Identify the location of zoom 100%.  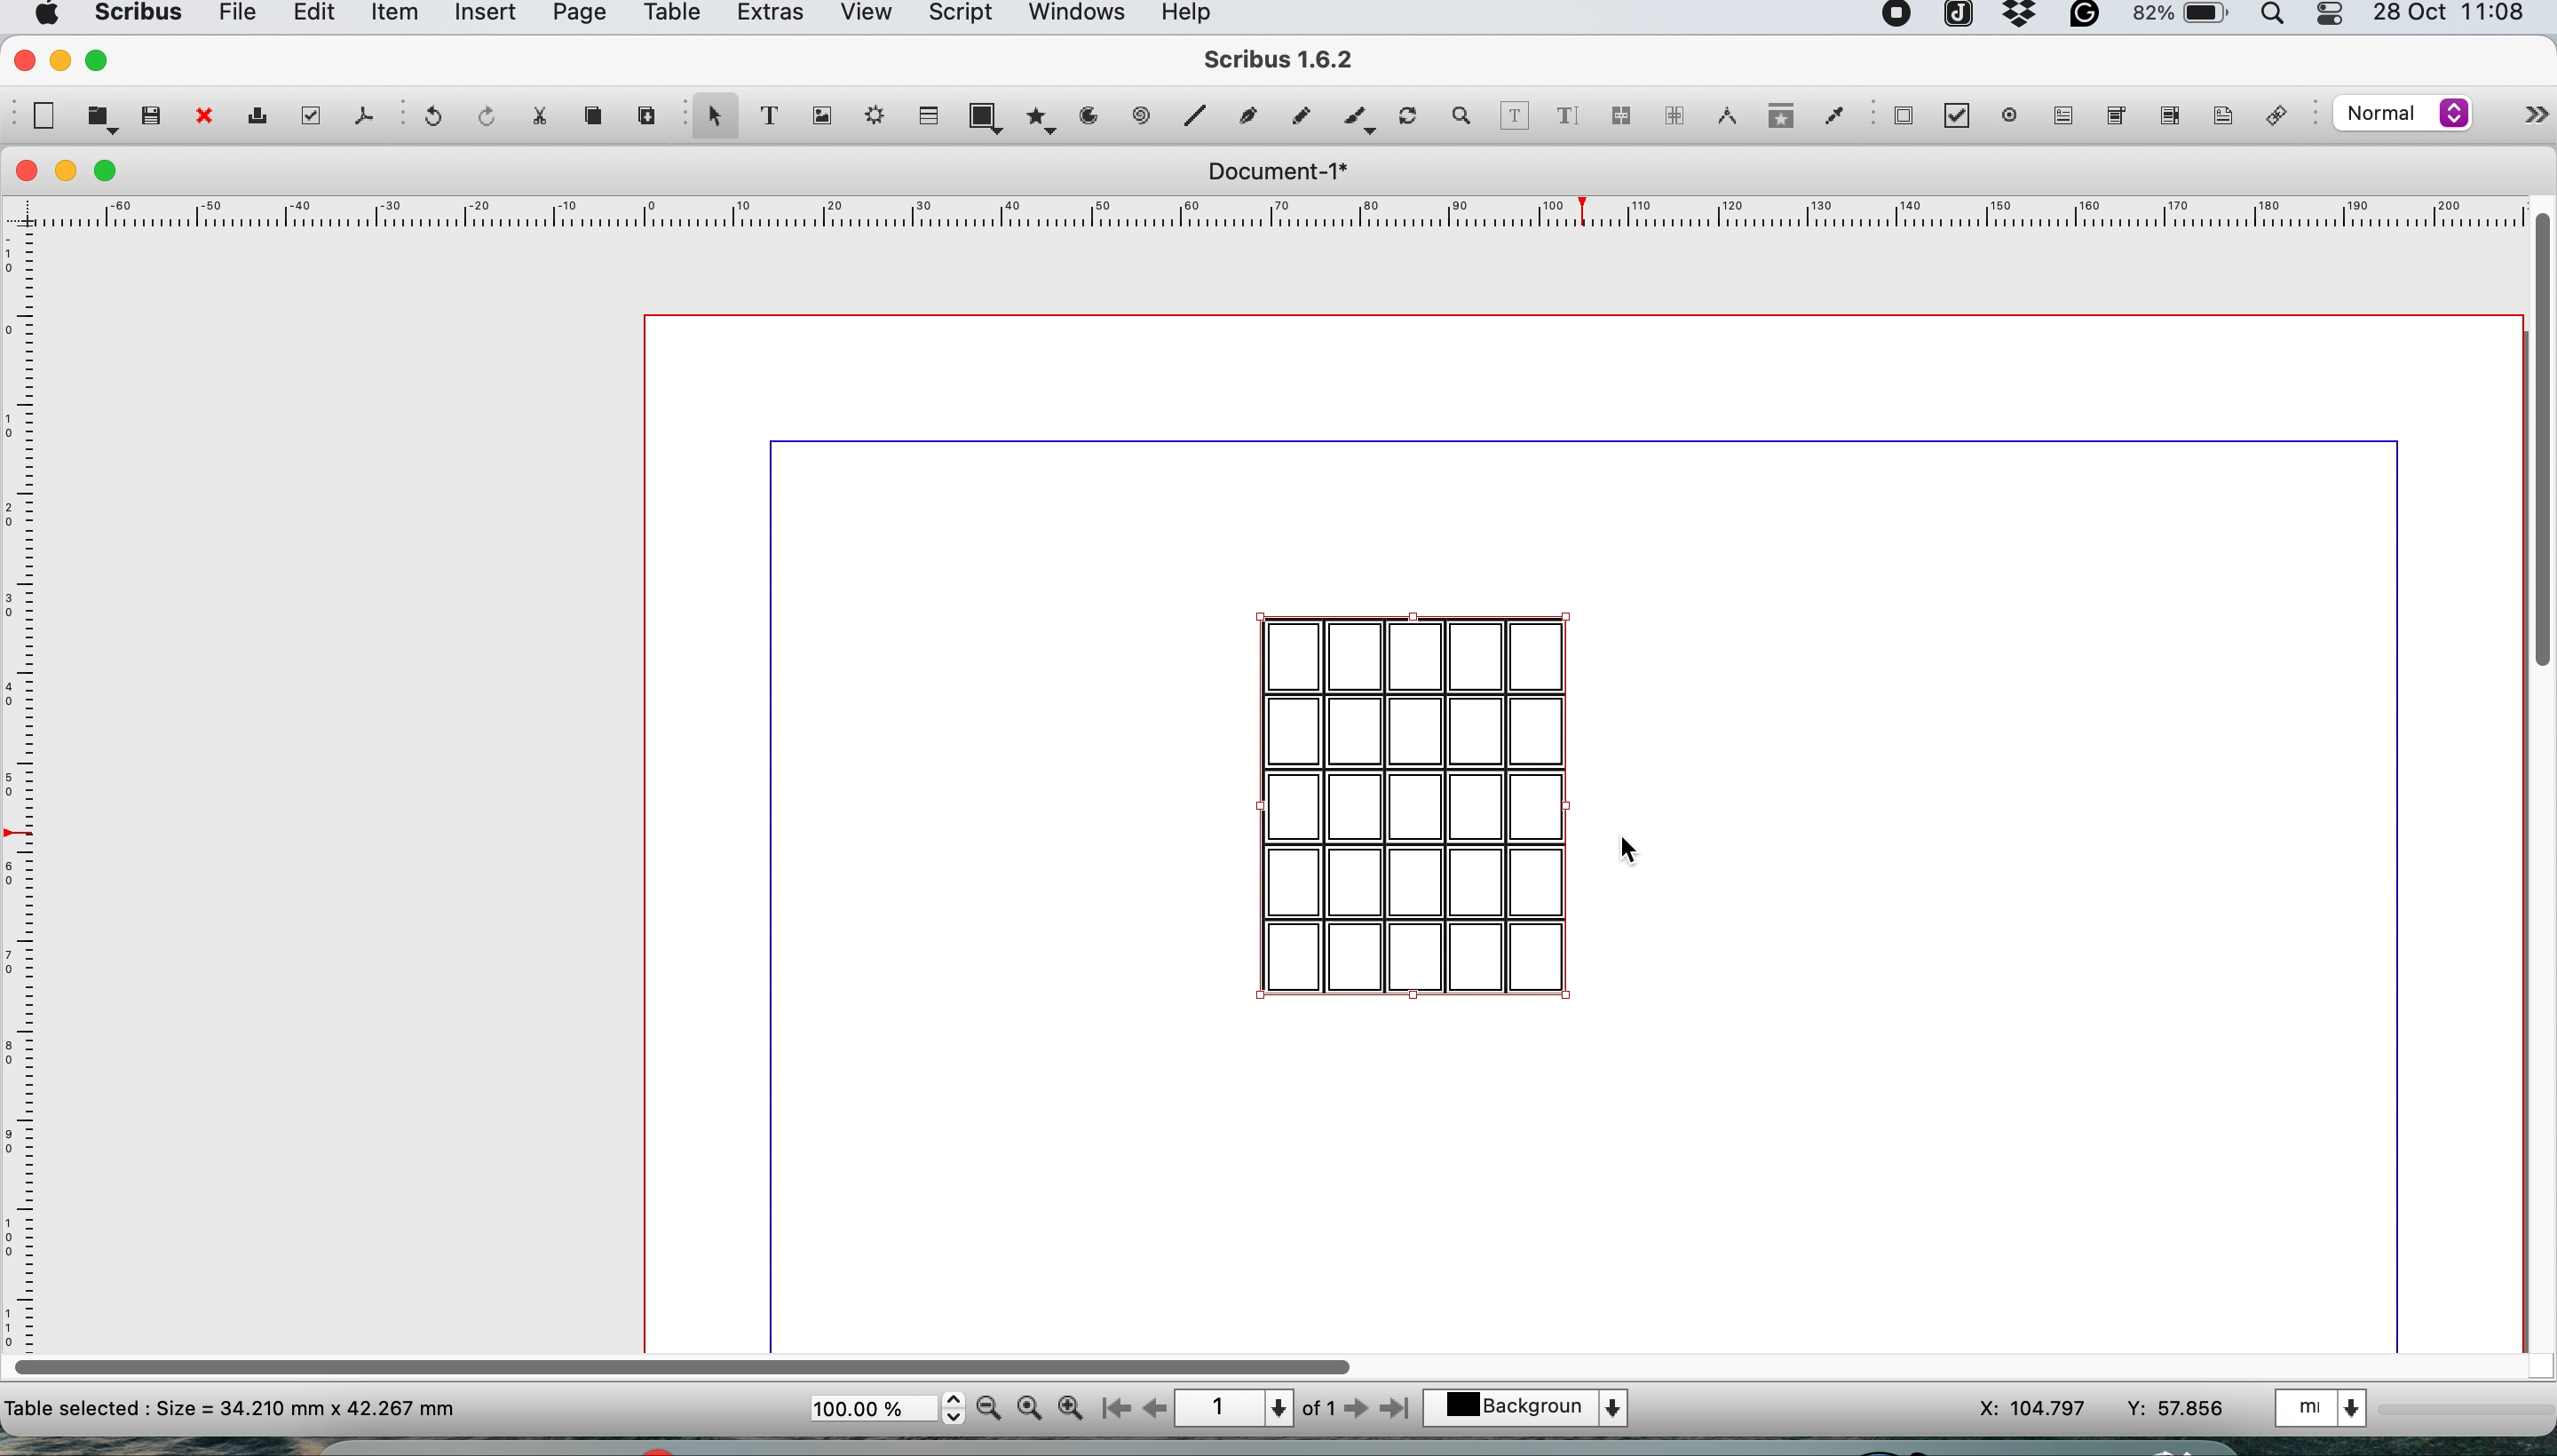
(1033, 1406).